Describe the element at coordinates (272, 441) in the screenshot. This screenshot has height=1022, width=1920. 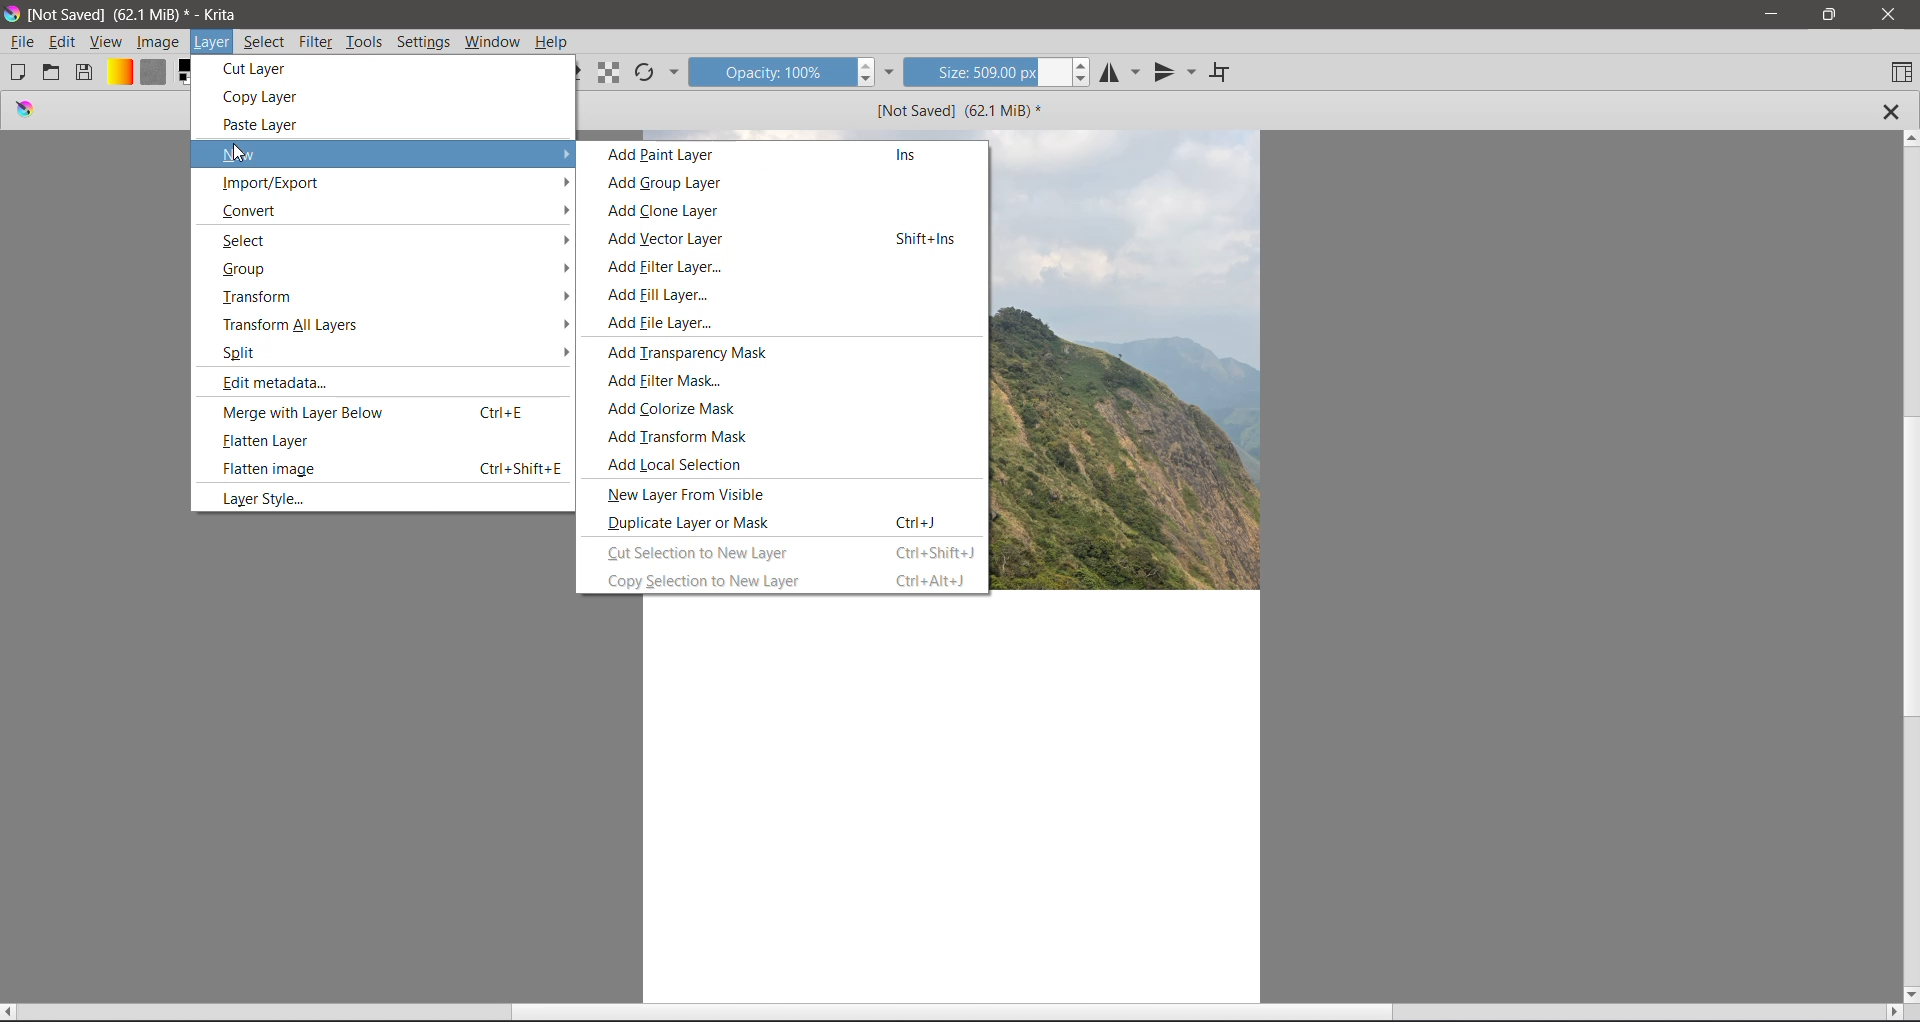
I see `Flatten Layer` at that location.